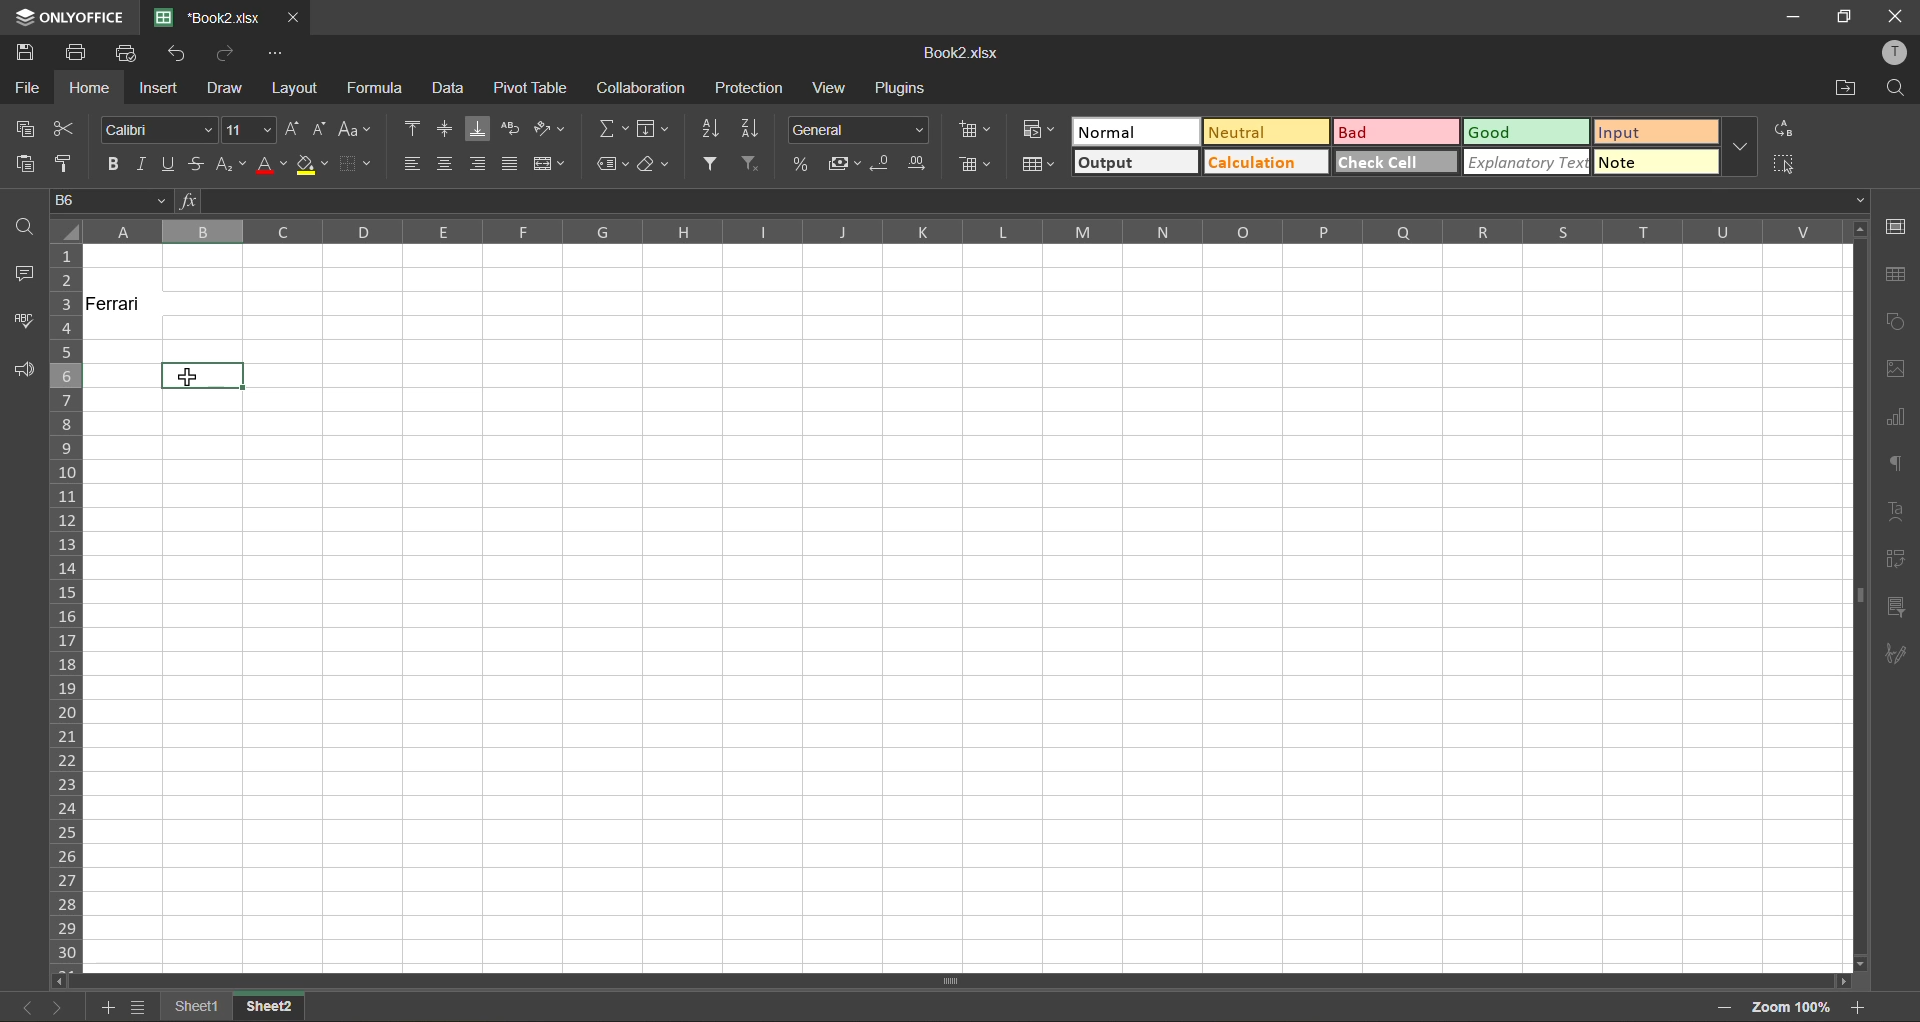  What do you see at coordinates (1857, 231) in the screenshot?
I see `scroll up` at bounding box center [1857, 231].